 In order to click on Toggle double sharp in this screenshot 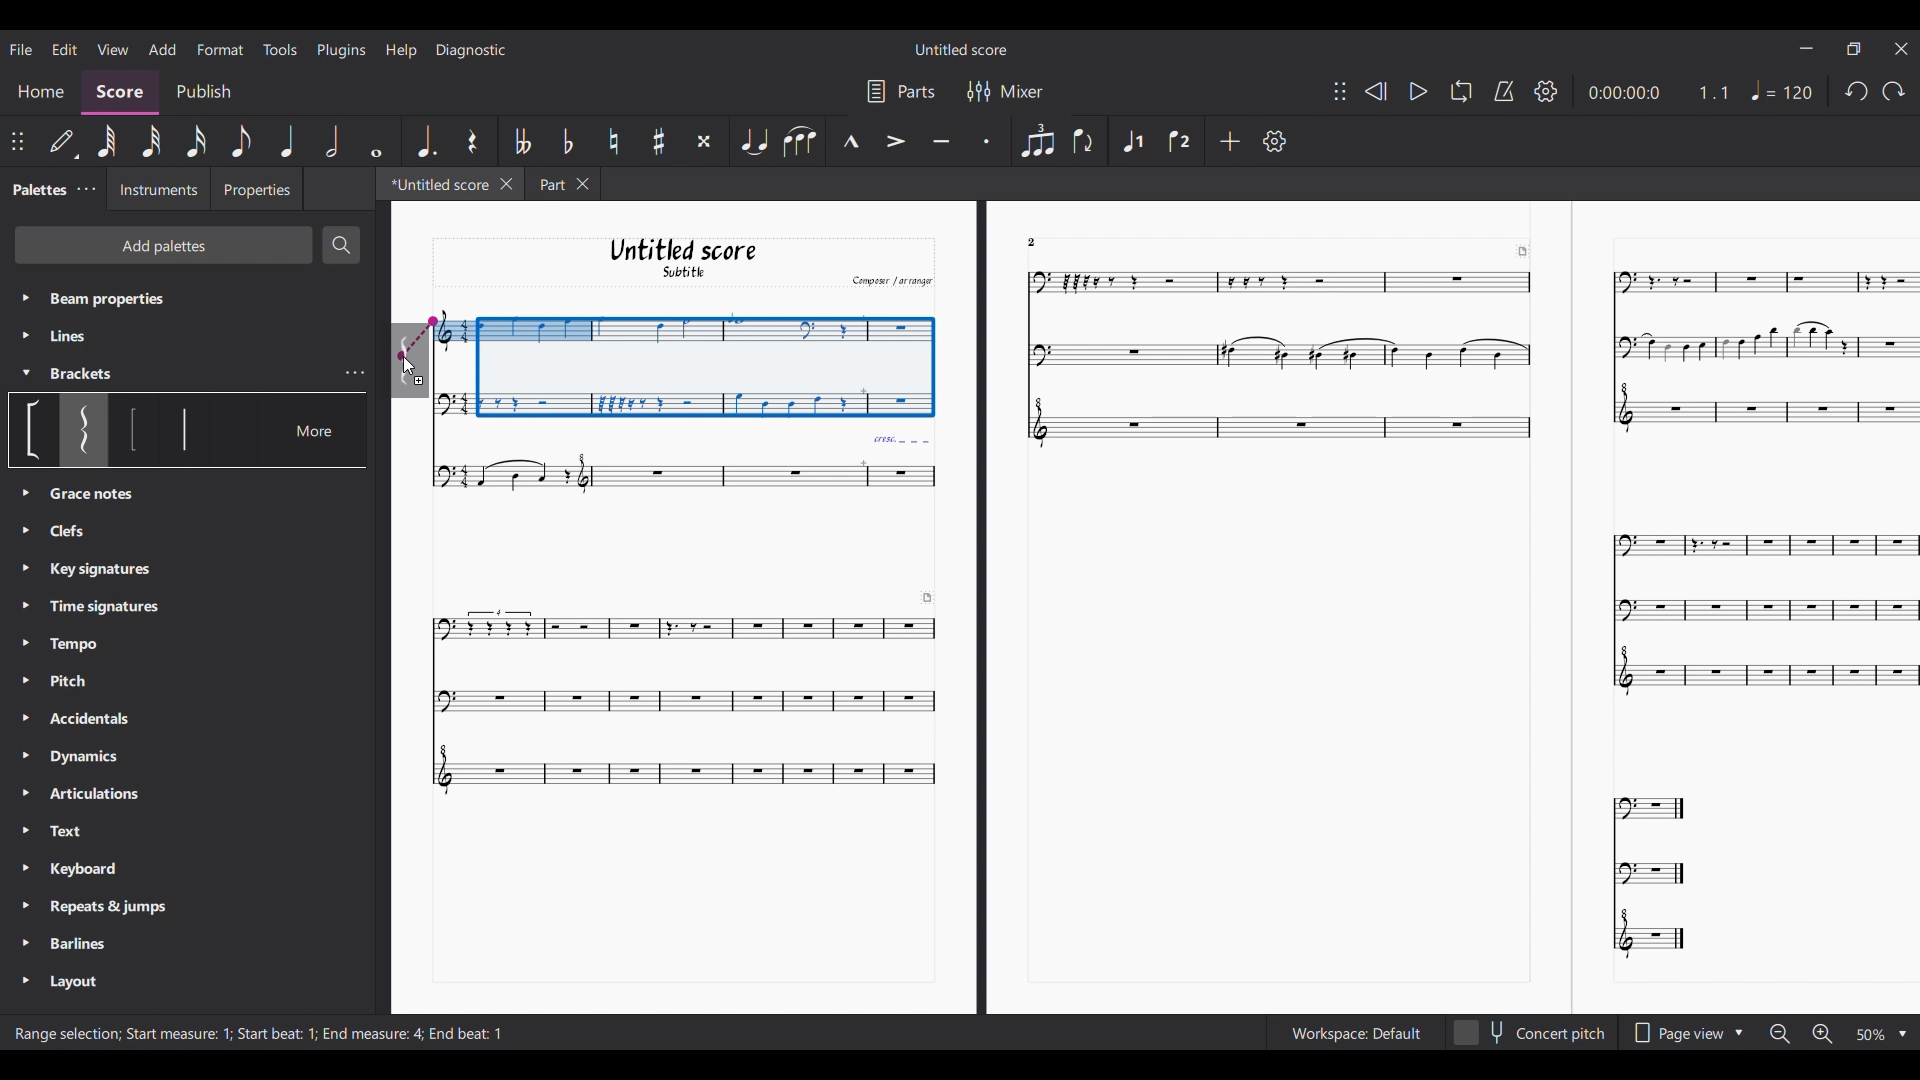, I will do `click(703, 140)`.